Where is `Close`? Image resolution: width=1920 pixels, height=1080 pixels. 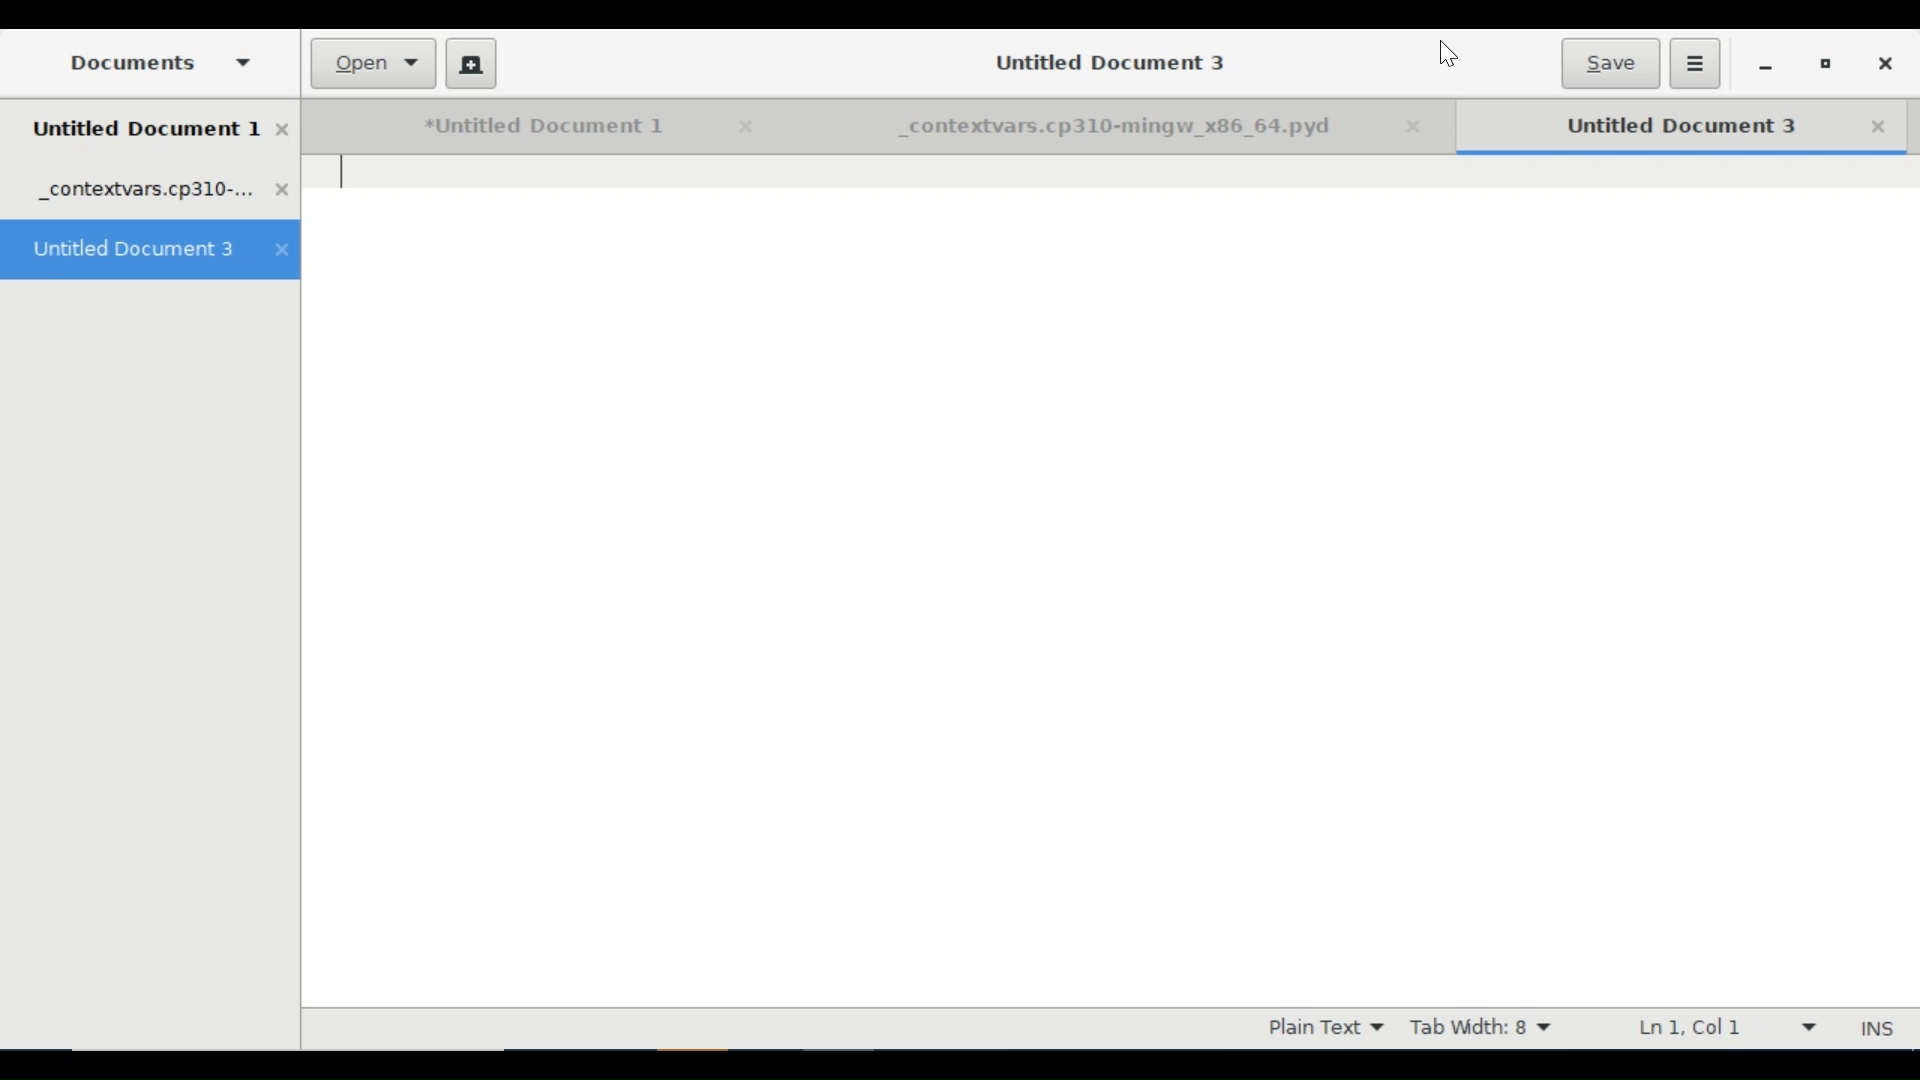 Close is located at coordinates (1422, 128).